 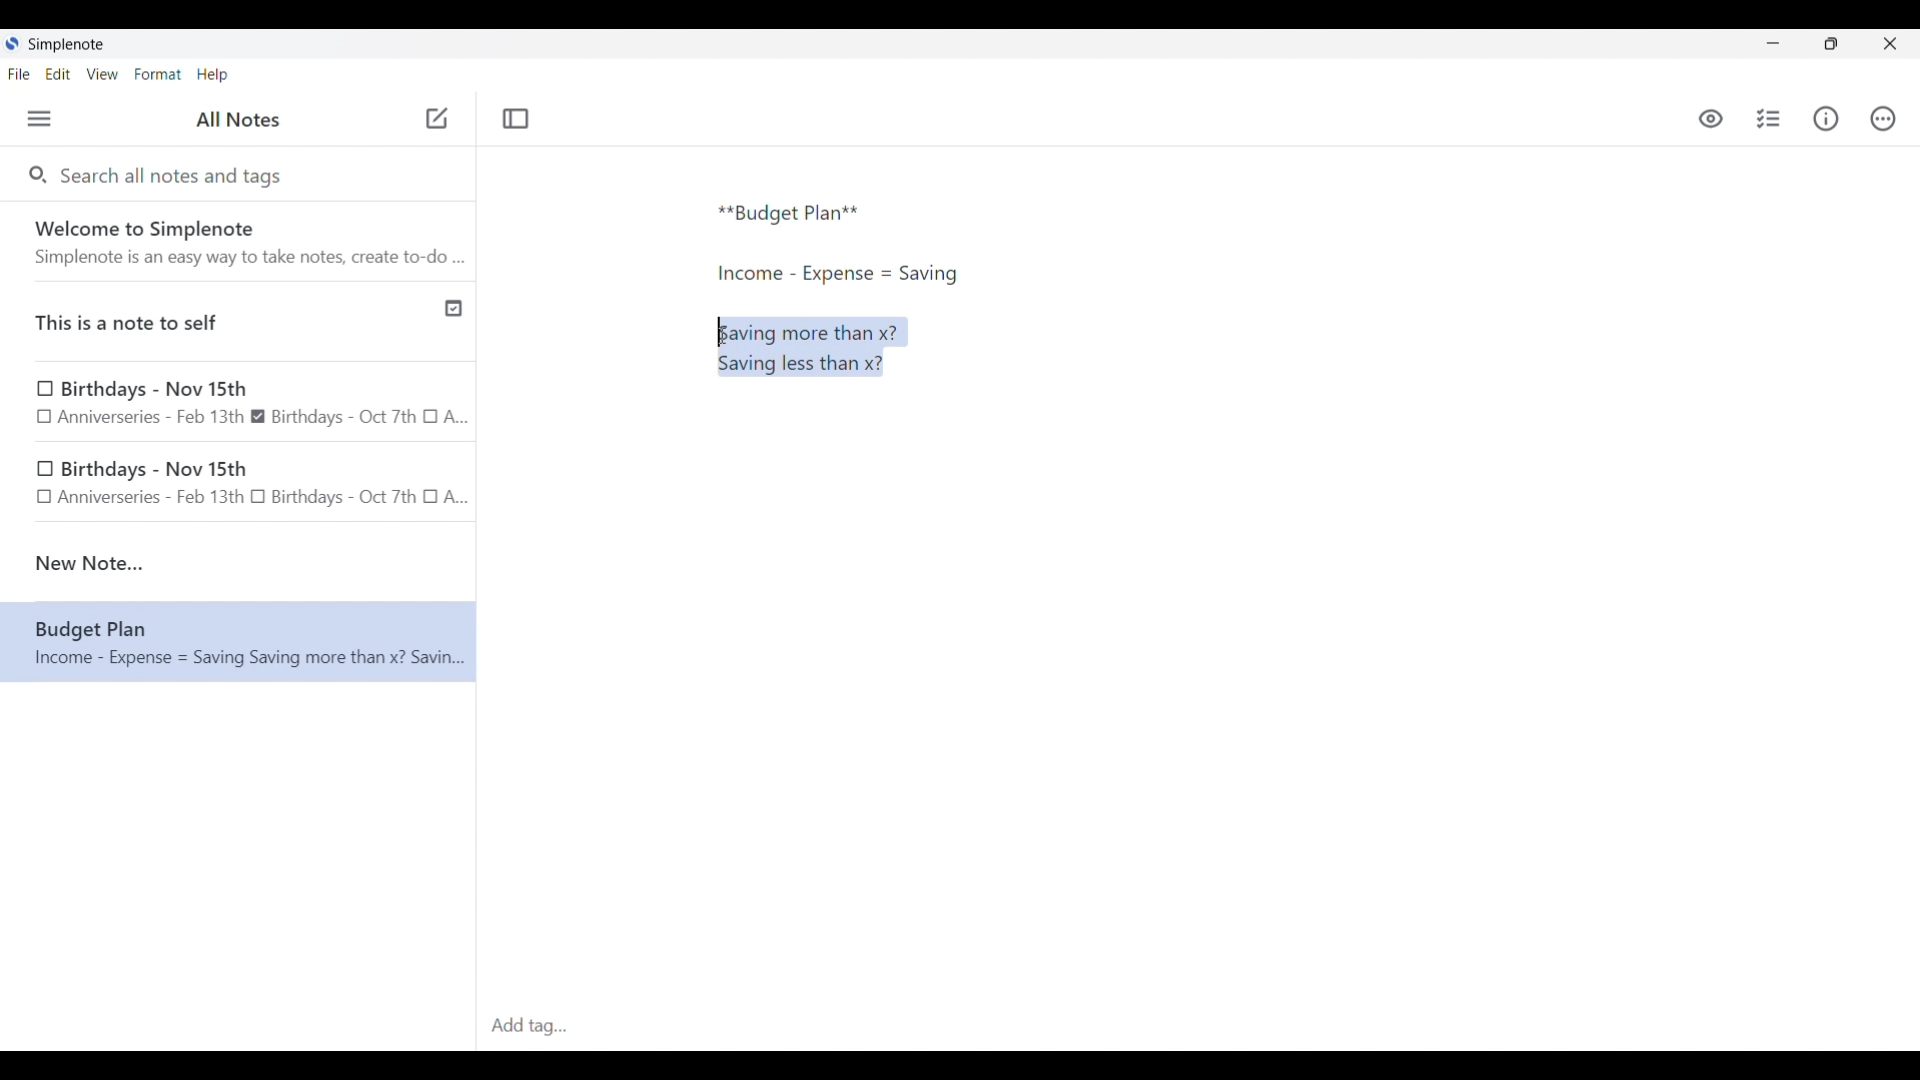 I want to click on Software name, so click(x=68, y=45).